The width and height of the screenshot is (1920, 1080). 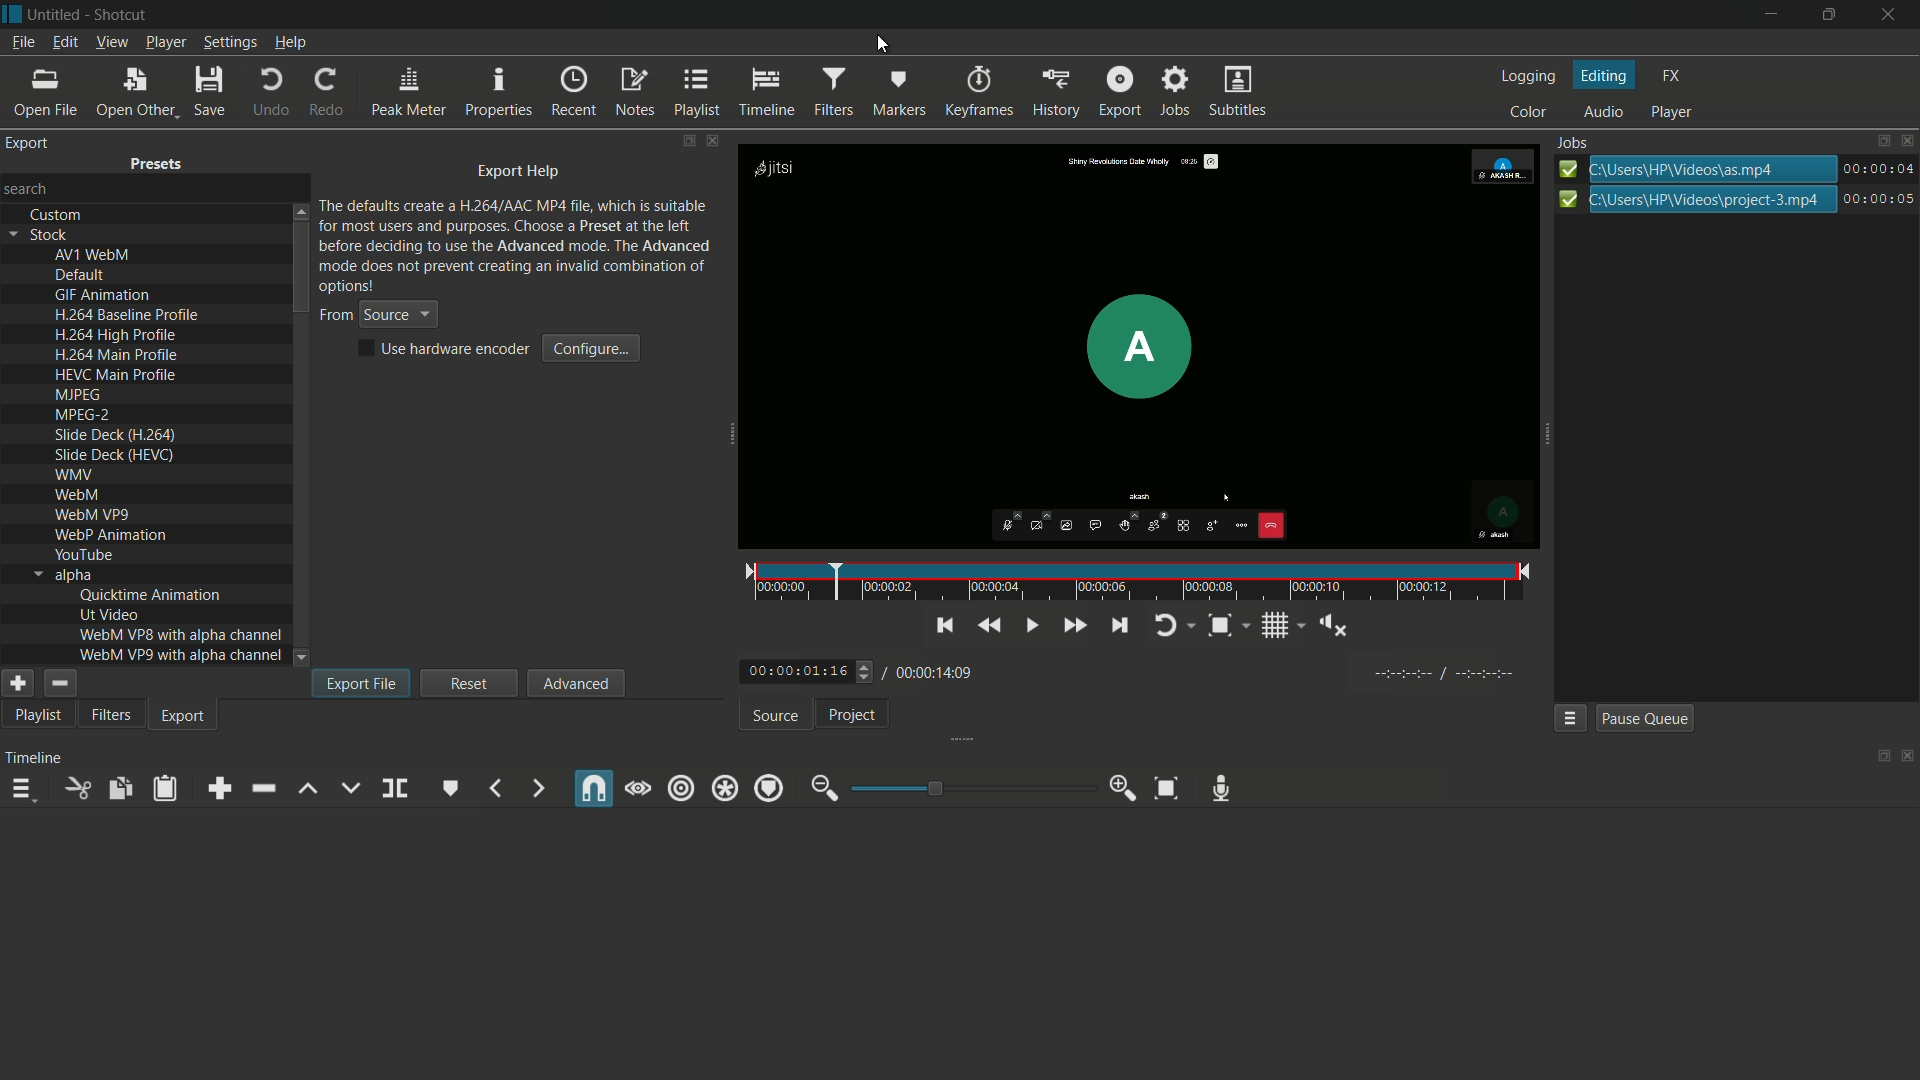 I want to click on jobs, so click(x=1574, y=139).